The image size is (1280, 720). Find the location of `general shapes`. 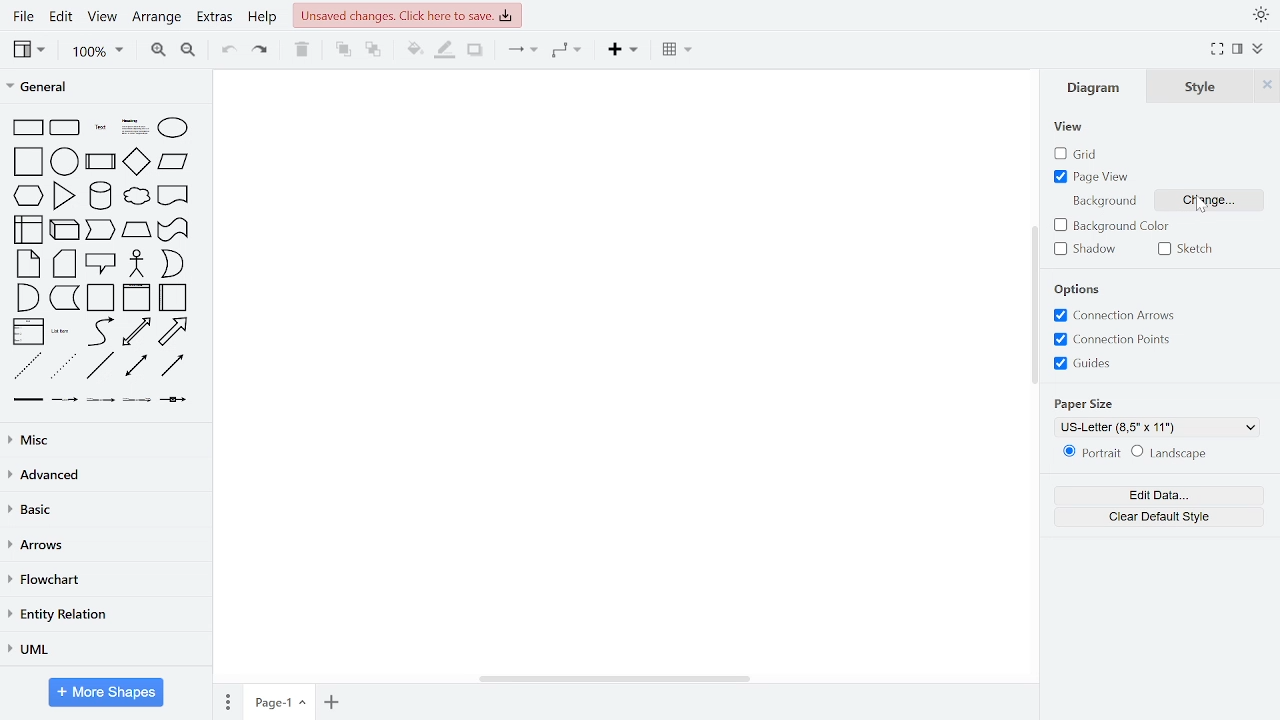

general shapes is located at coordinates (173, 297).